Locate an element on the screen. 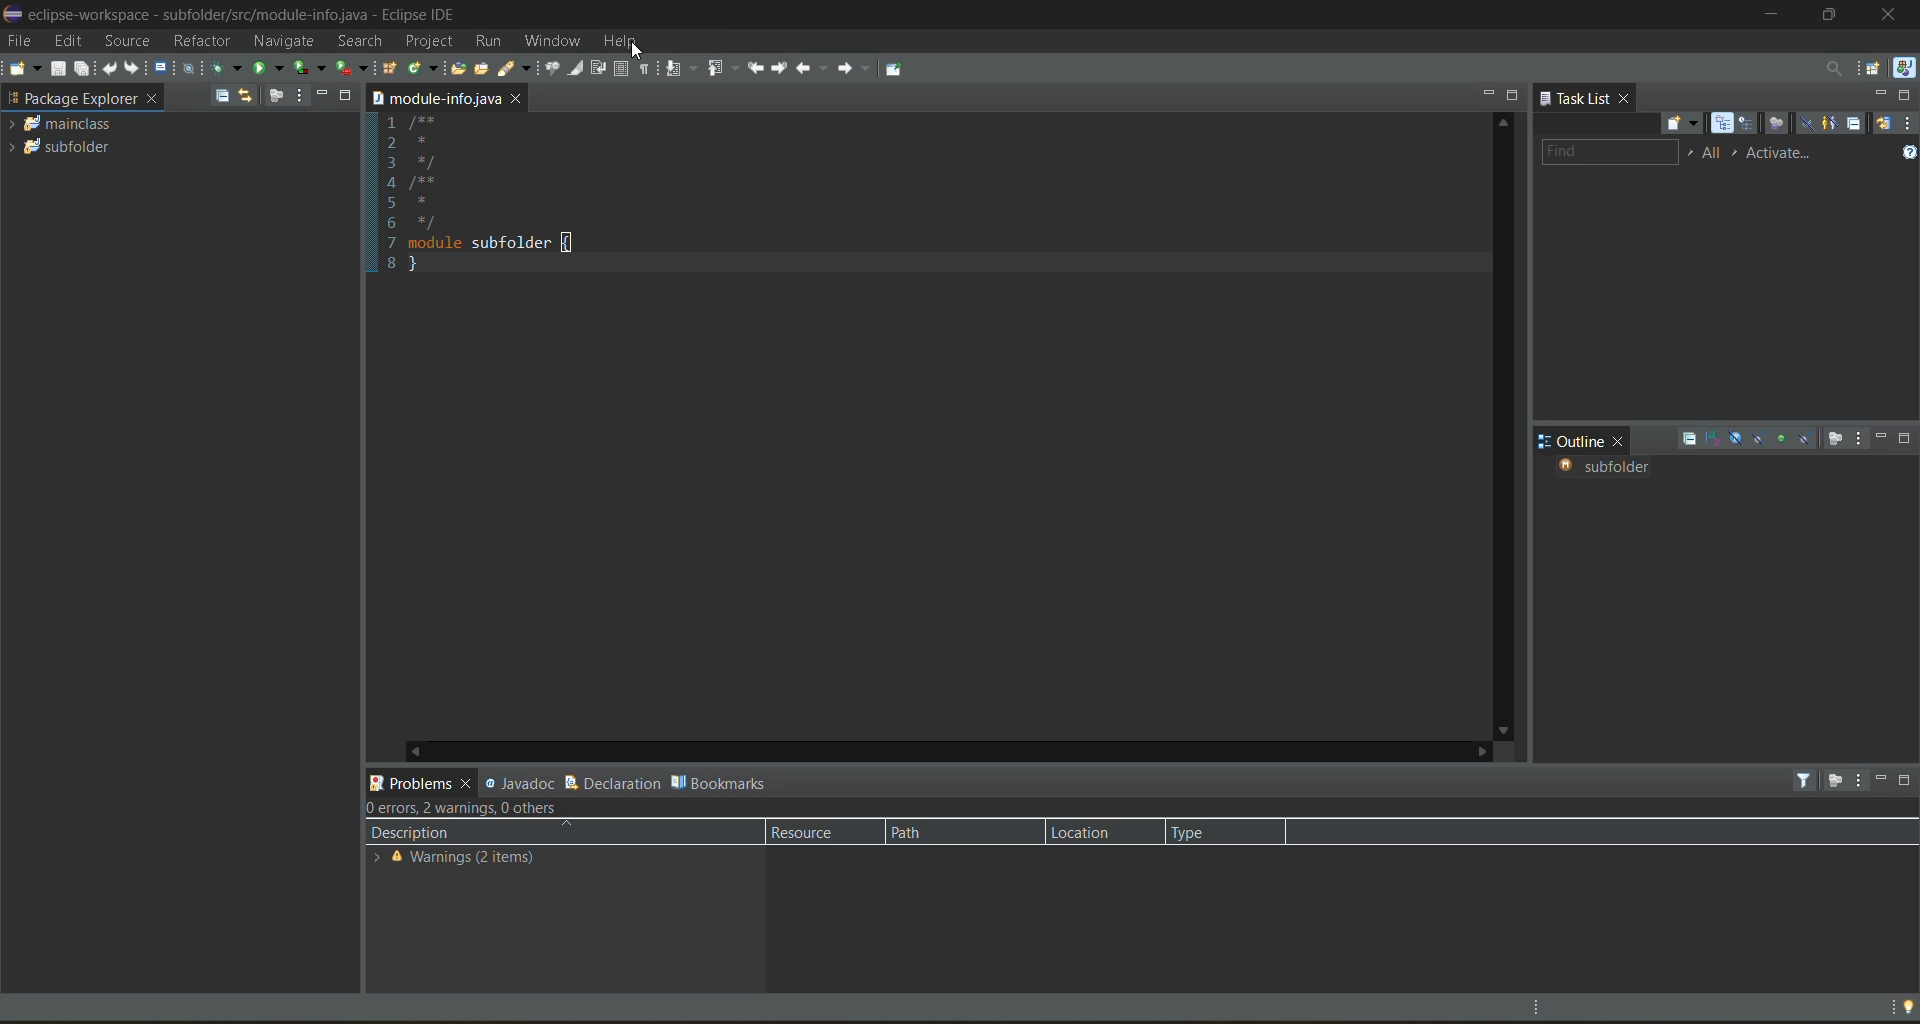 The width and height of the screenshot is (1920, 1024). mainclass is located at coordinates (67, 124).